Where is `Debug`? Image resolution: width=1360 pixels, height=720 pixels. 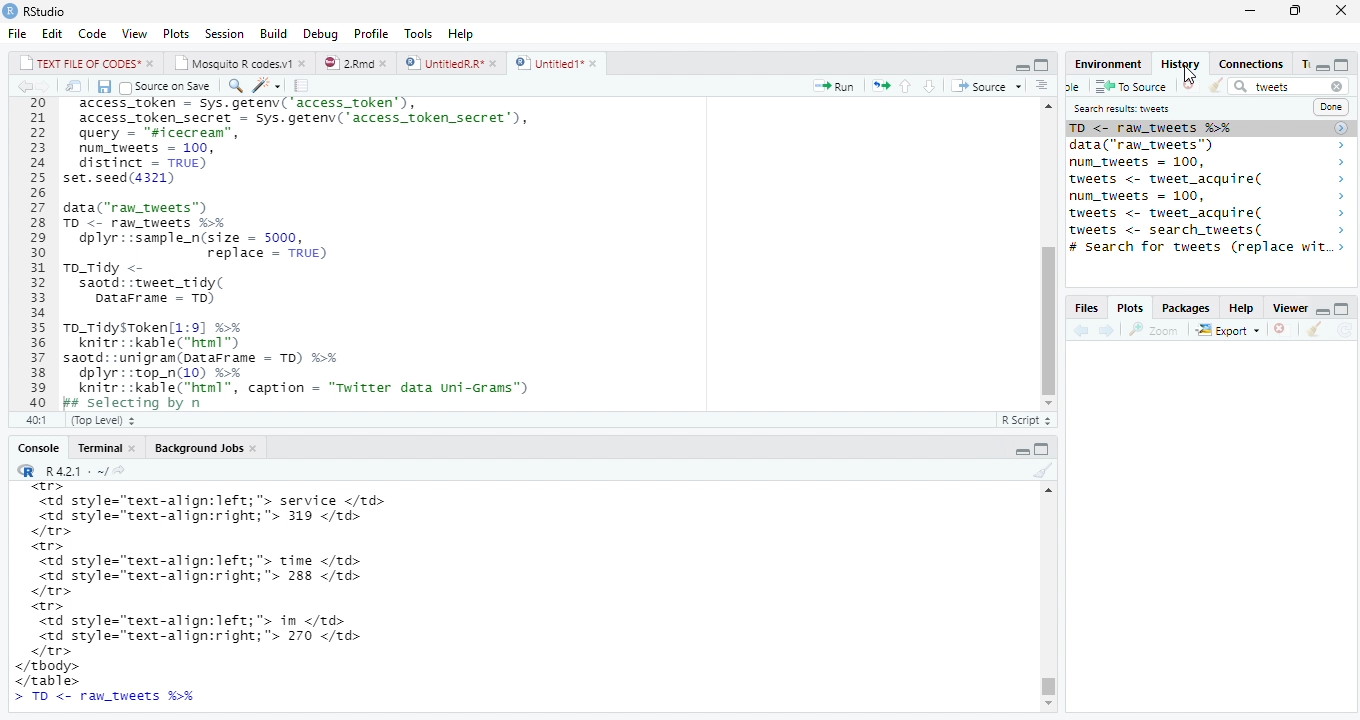 Debug is located at coordinates (318, 34).